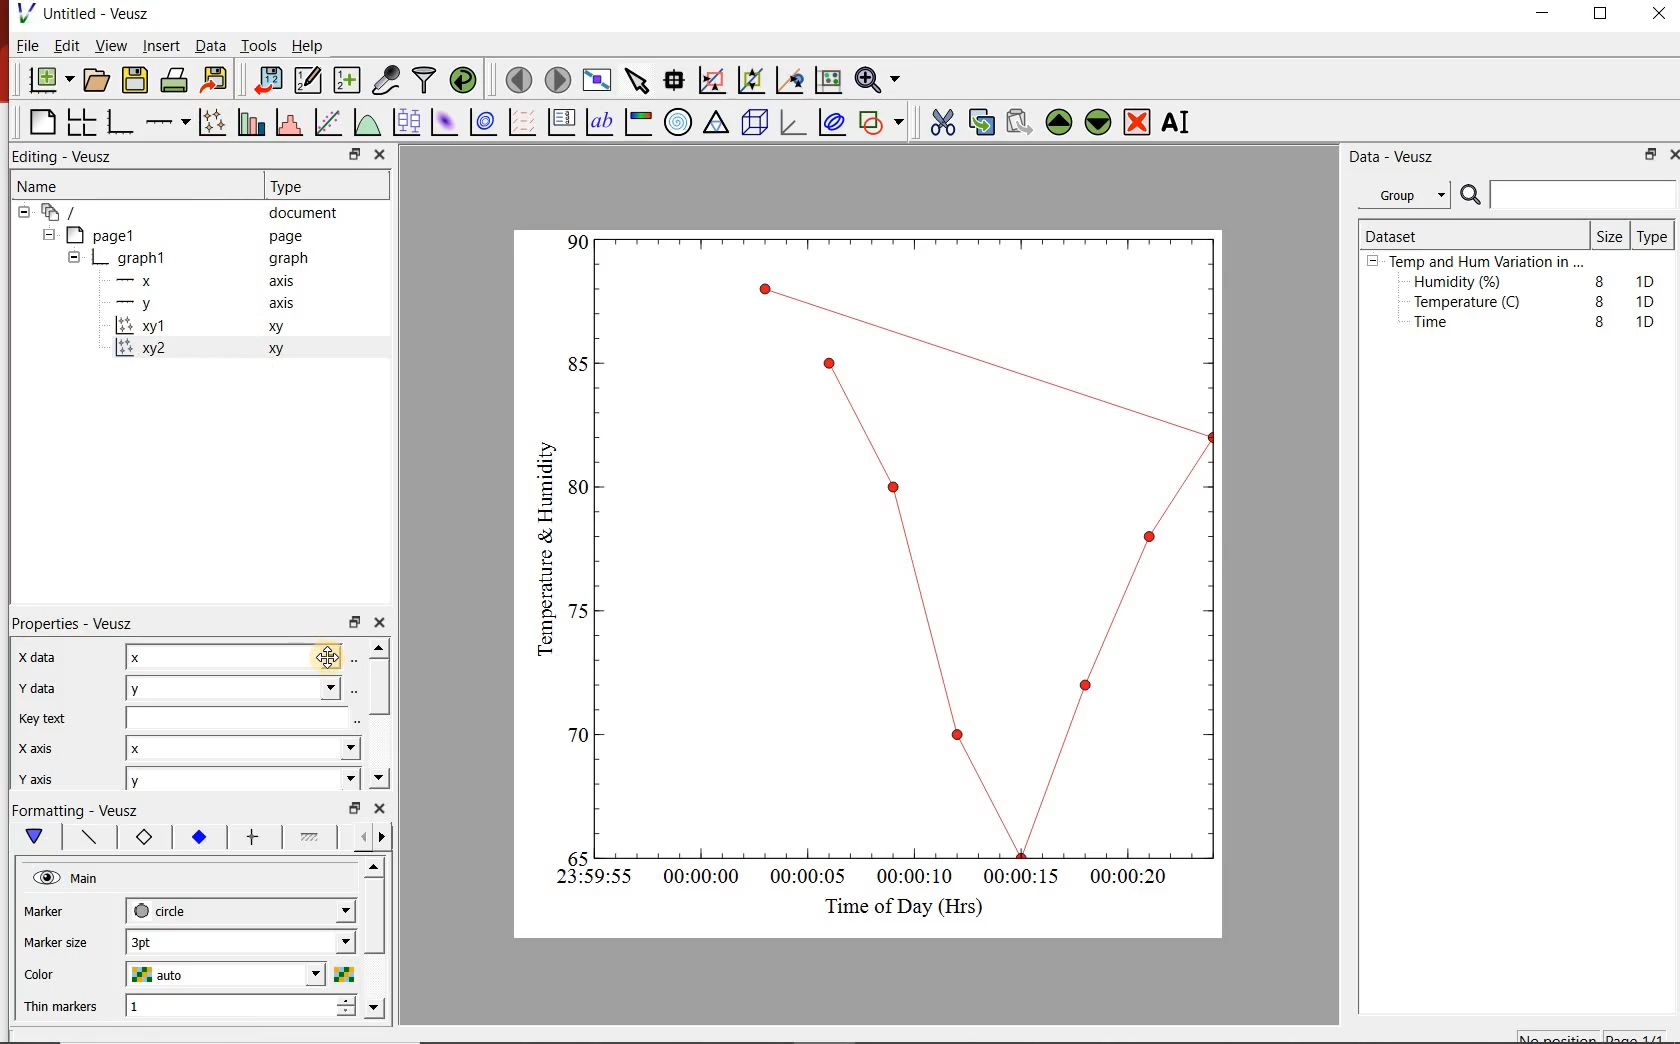  Describe the element at coordinates (1022, 874) in the screenshot. I see `00:00:15` at that location.